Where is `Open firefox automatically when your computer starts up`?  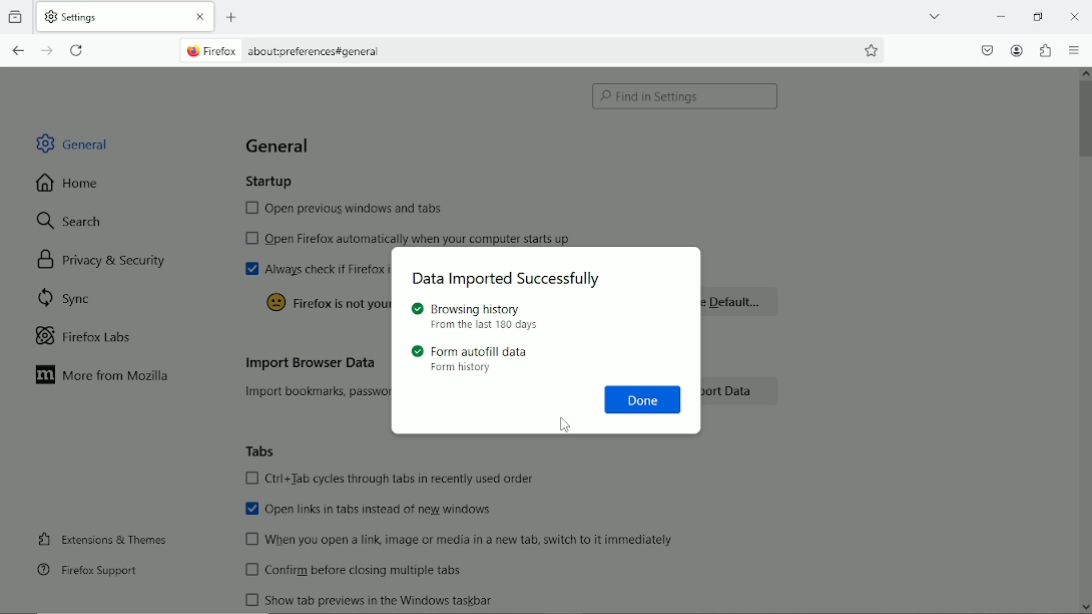 Open firefox automatically when your computer starts up is located at coordinates (413, 237).